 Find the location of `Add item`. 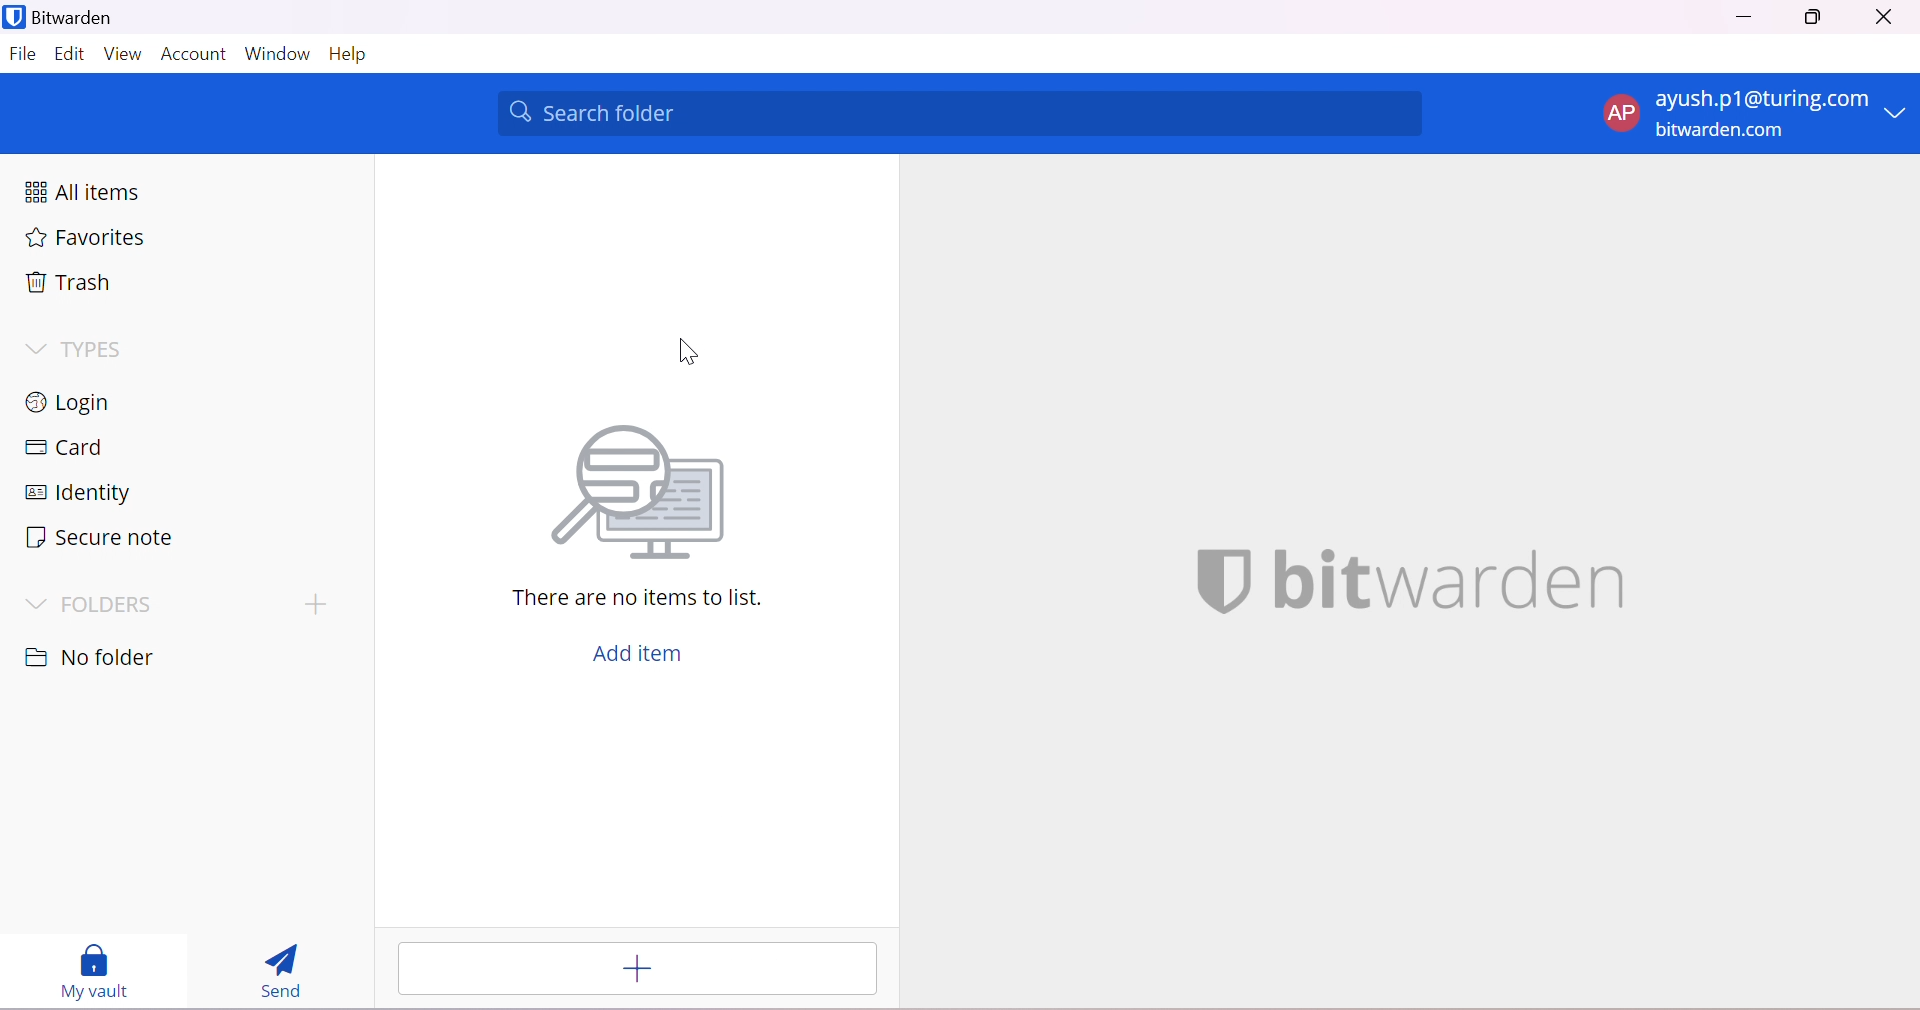

Add item is located at coordinates (645, 656).